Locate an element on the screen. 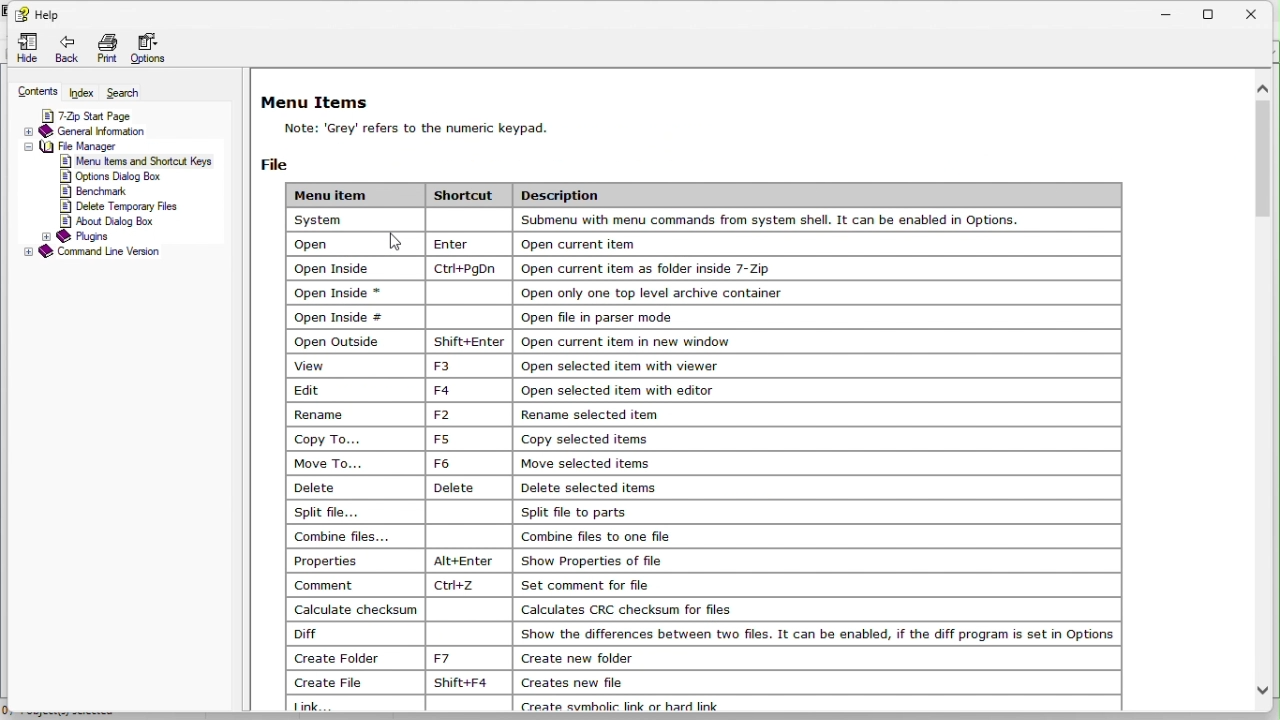 The width and height of the screenshot is (1280, 720). Options is located at coordinates (153, 50).